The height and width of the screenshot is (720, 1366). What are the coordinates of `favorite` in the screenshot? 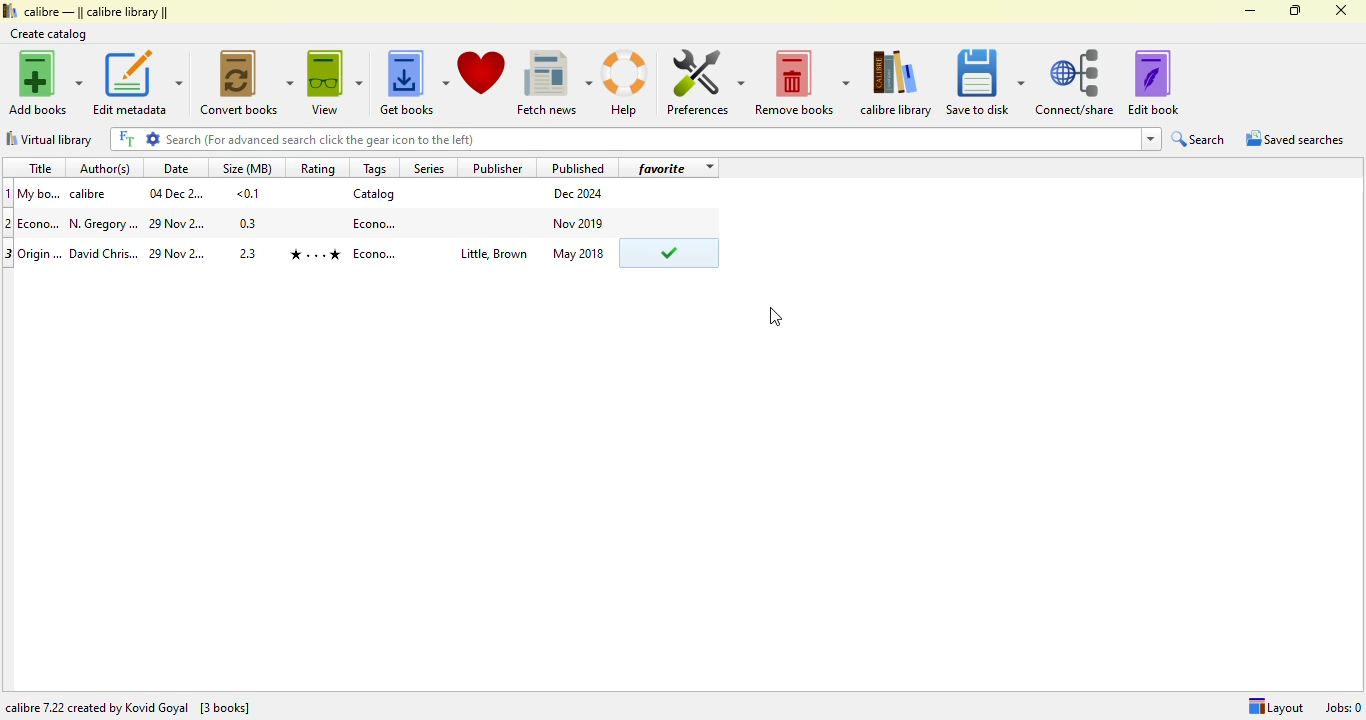 It's located at (662, 168).